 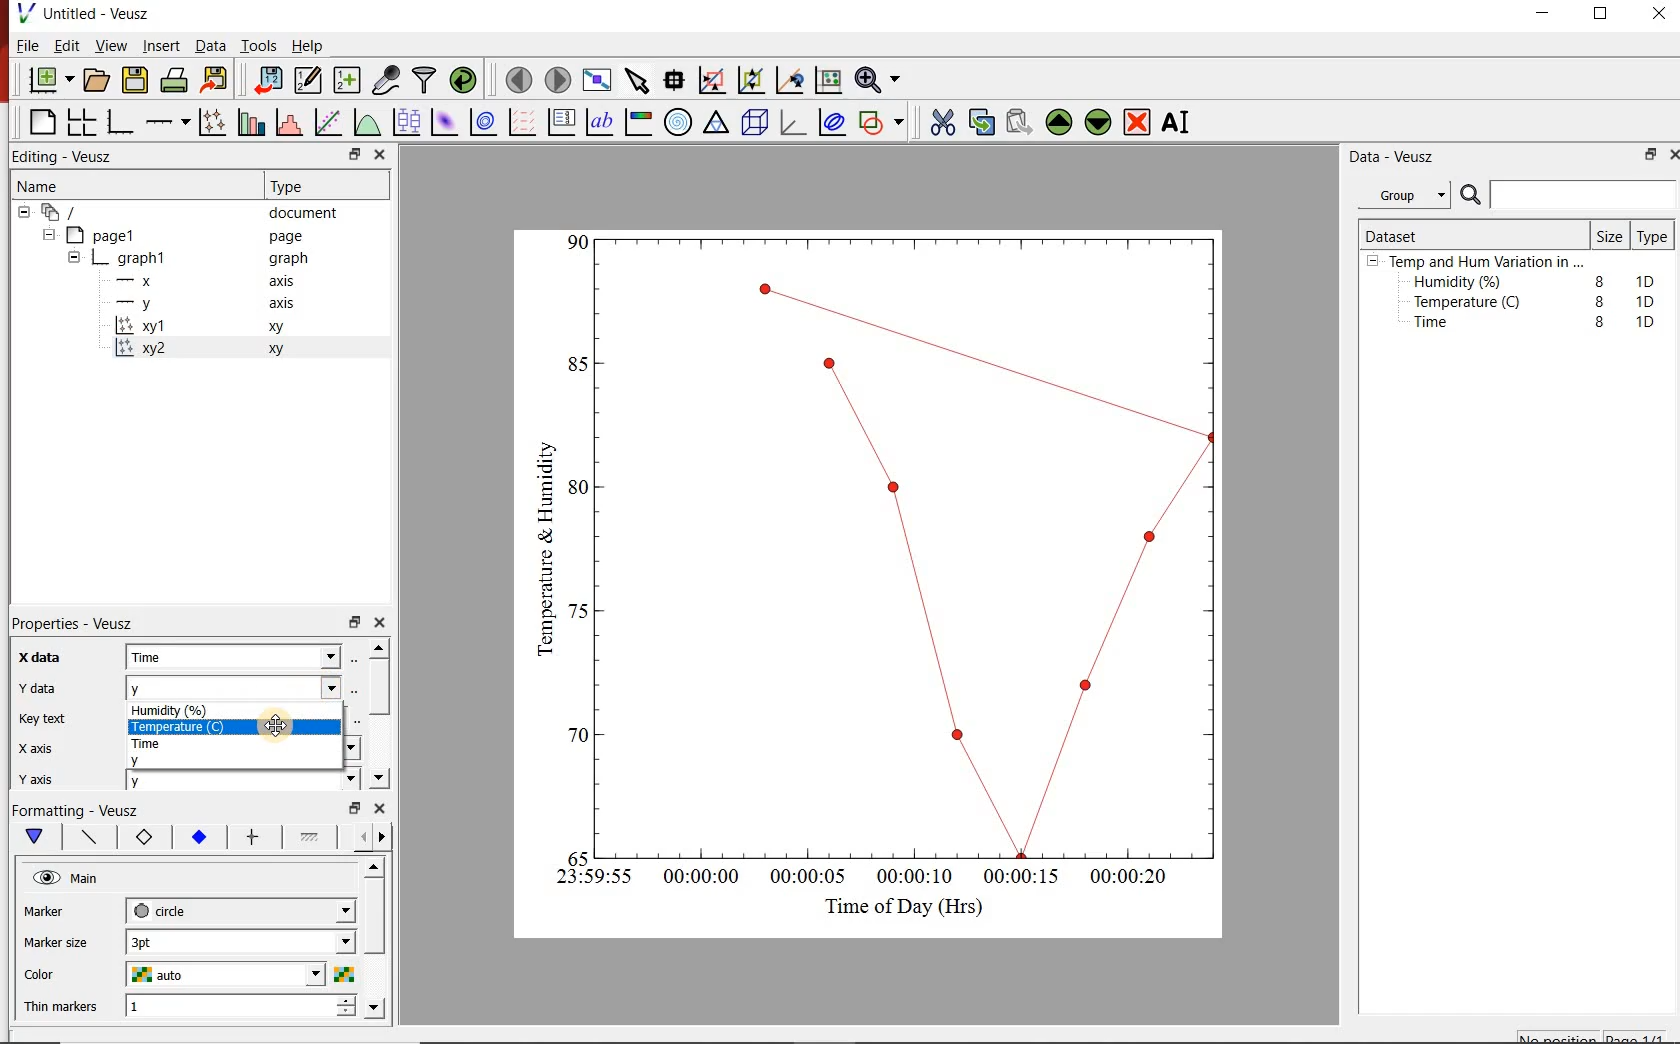 I want to click on Temperature & Humidity, so click(x=540, y=543).